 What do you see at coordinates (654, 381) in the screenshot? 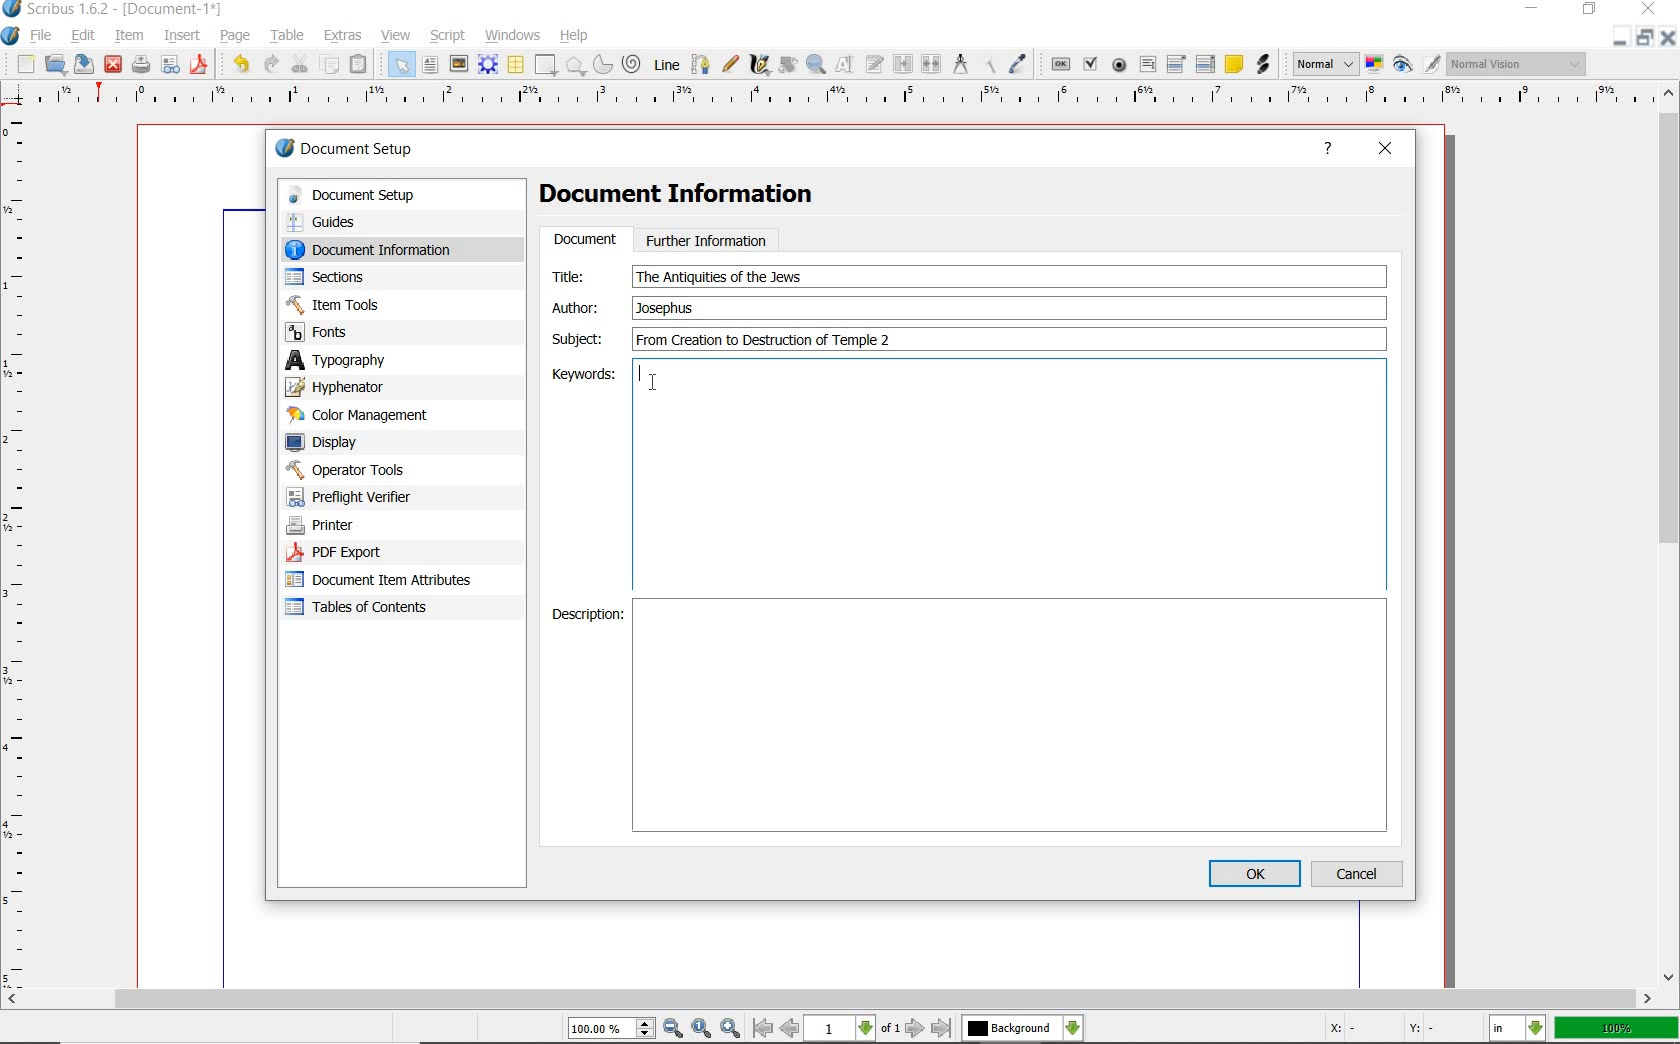
I see `cursor` at bounding box center [654, 381].